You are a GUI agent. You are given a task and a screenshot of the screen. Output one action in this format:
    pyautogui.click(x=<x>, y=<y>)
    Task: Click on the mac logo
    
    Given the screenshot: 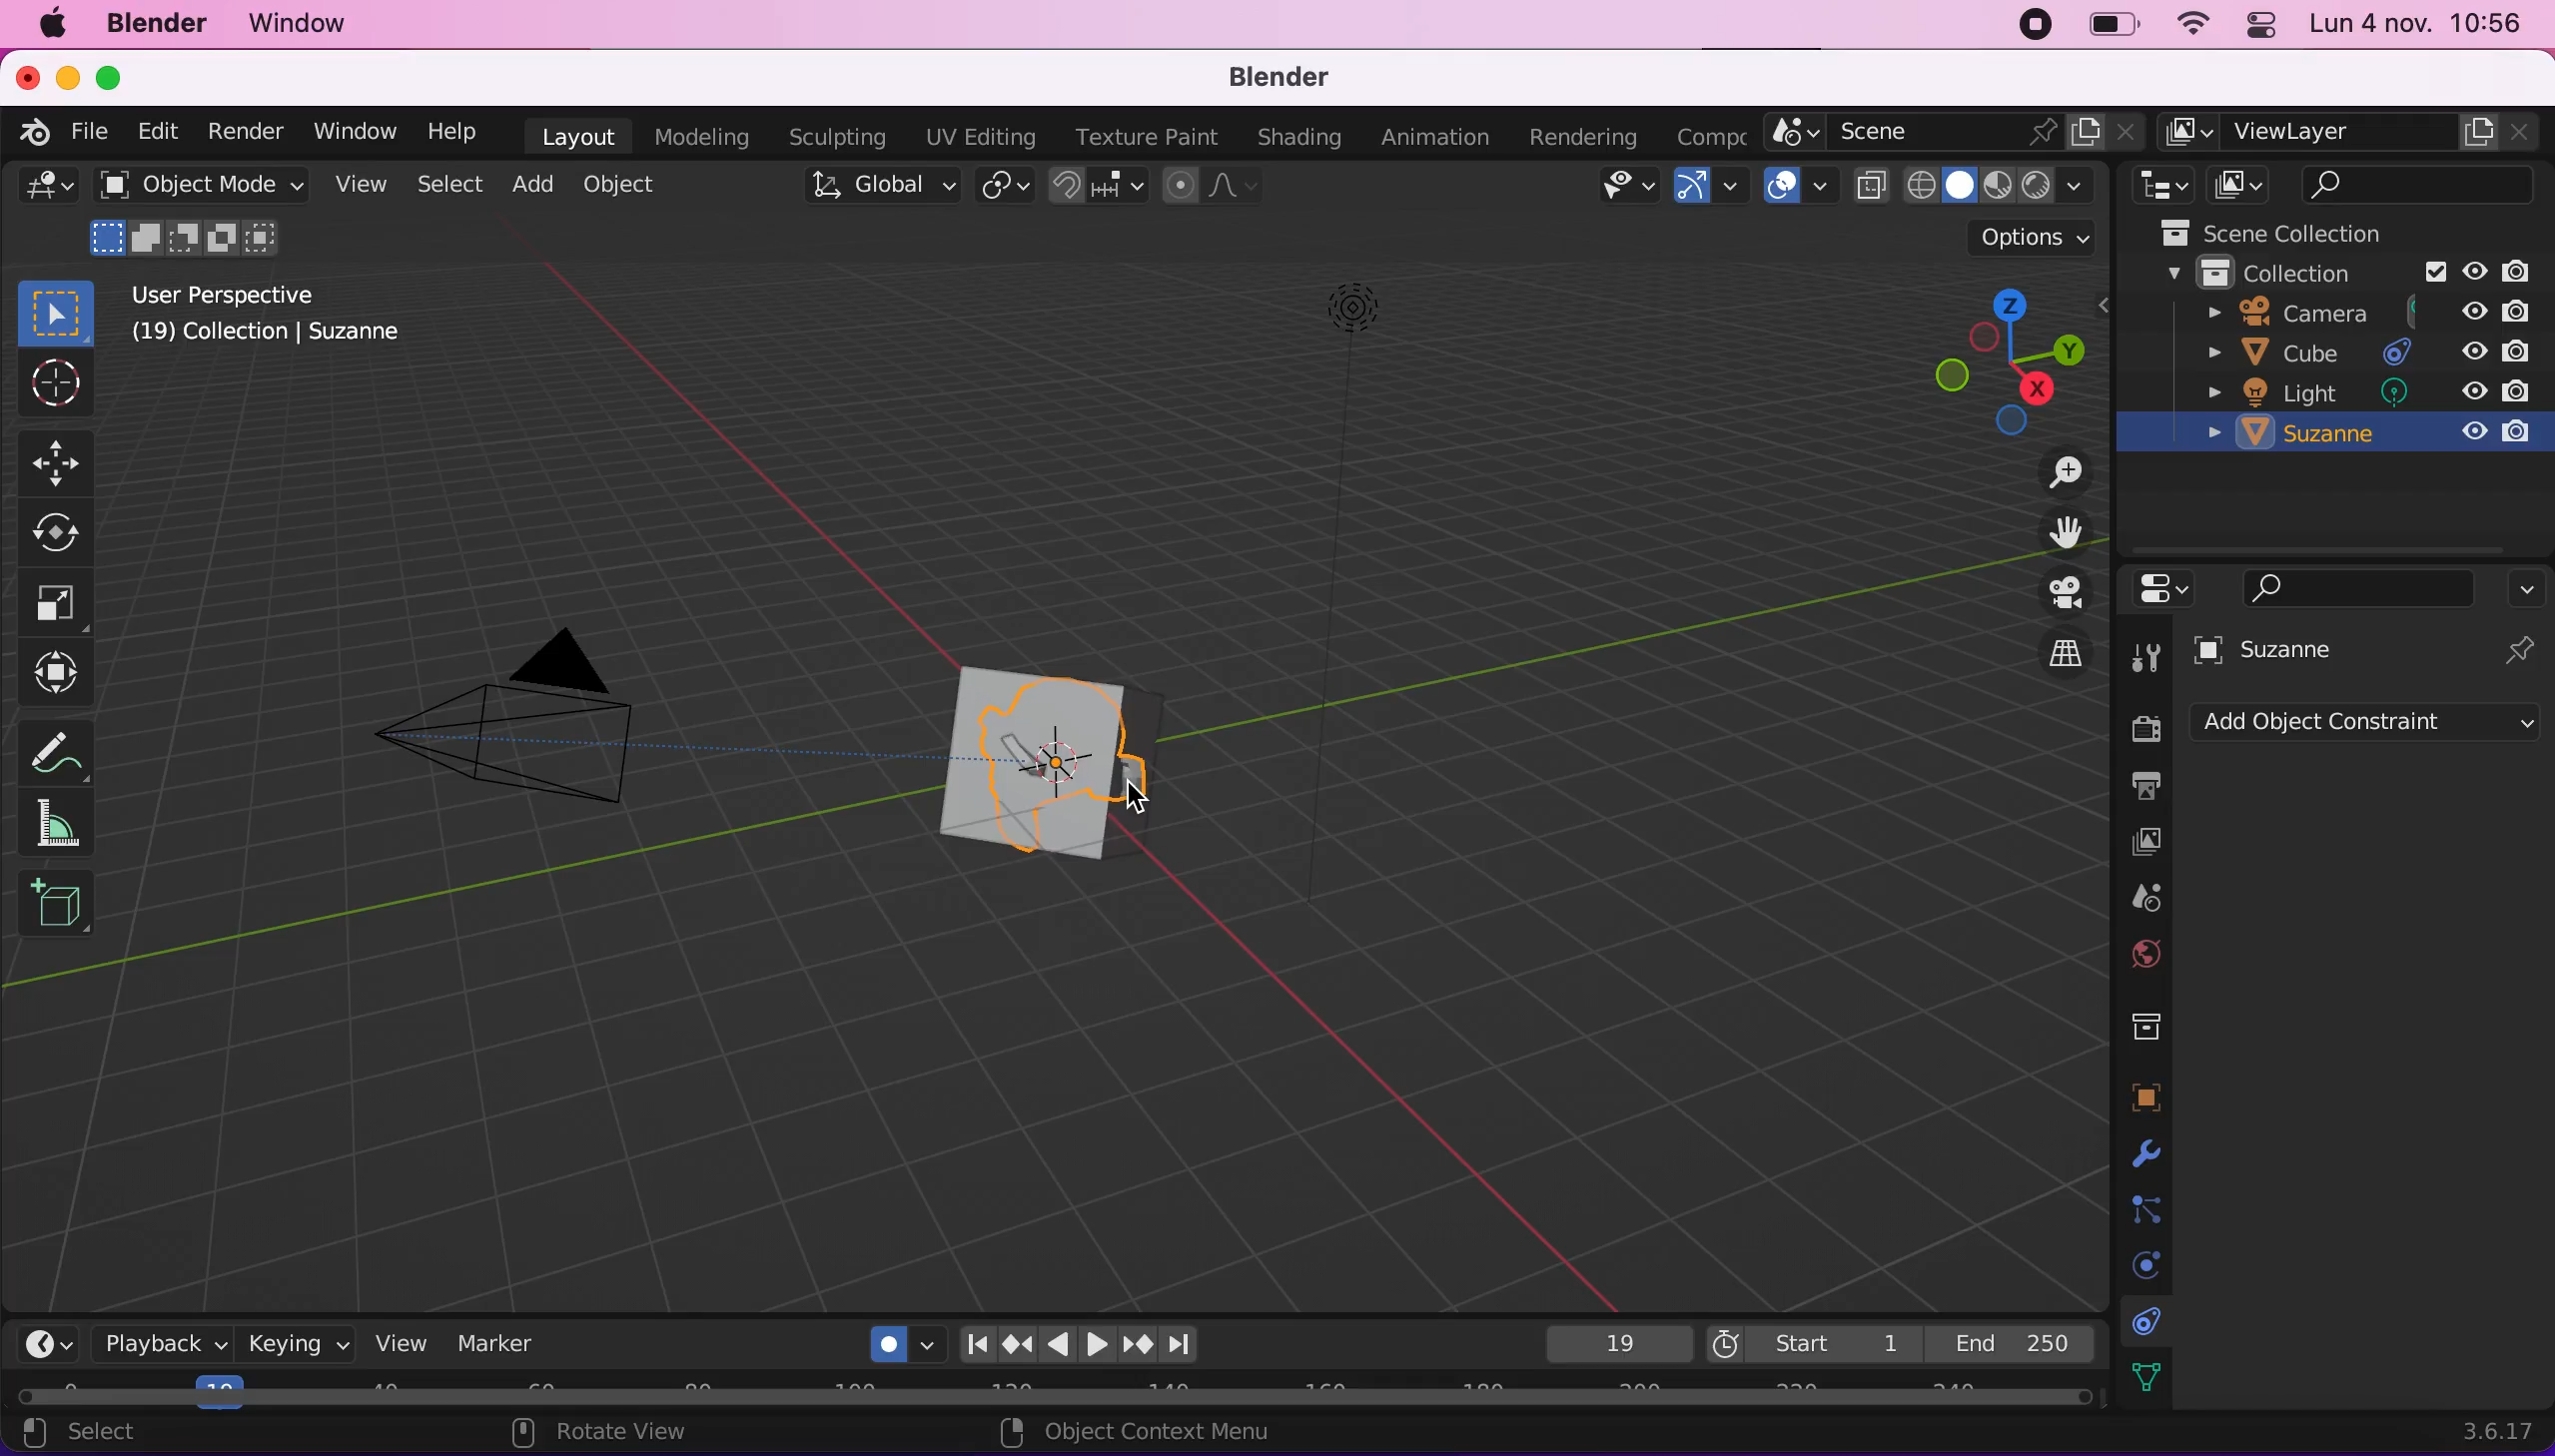 What is the action you would take?
    pyautogui.click(x=51, y=23)
    